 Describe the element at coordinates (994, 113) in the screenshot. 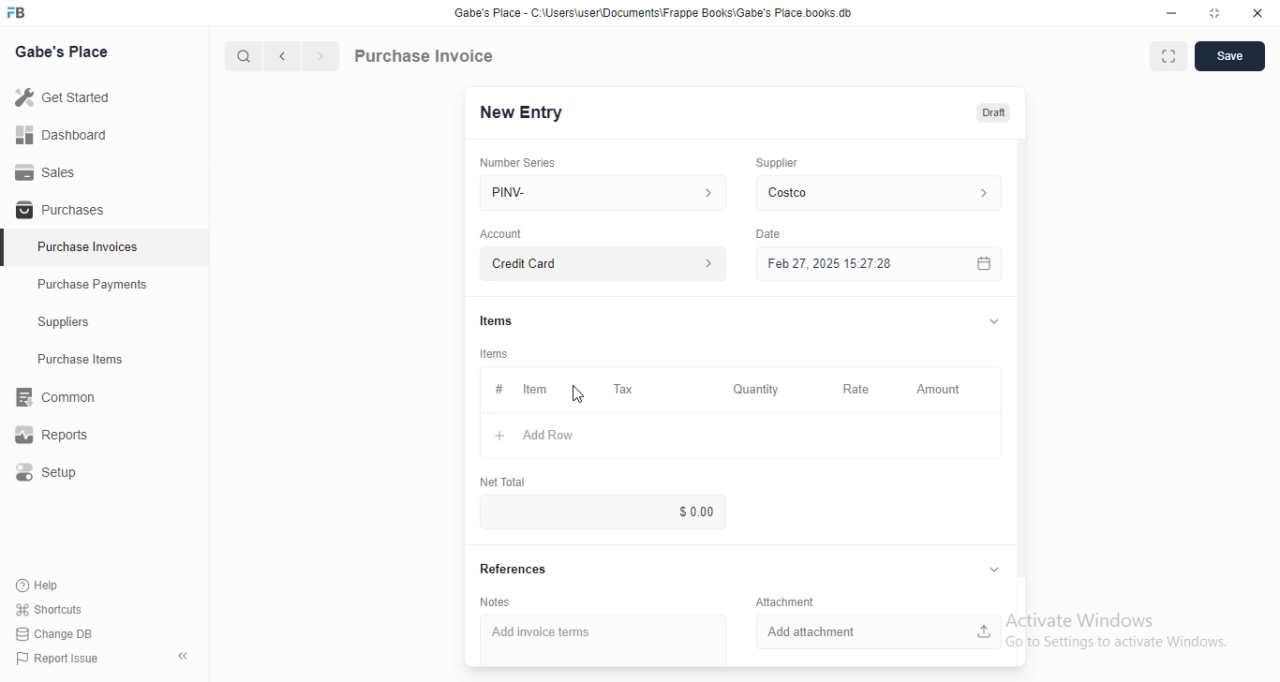

I see `Draft` at that location.